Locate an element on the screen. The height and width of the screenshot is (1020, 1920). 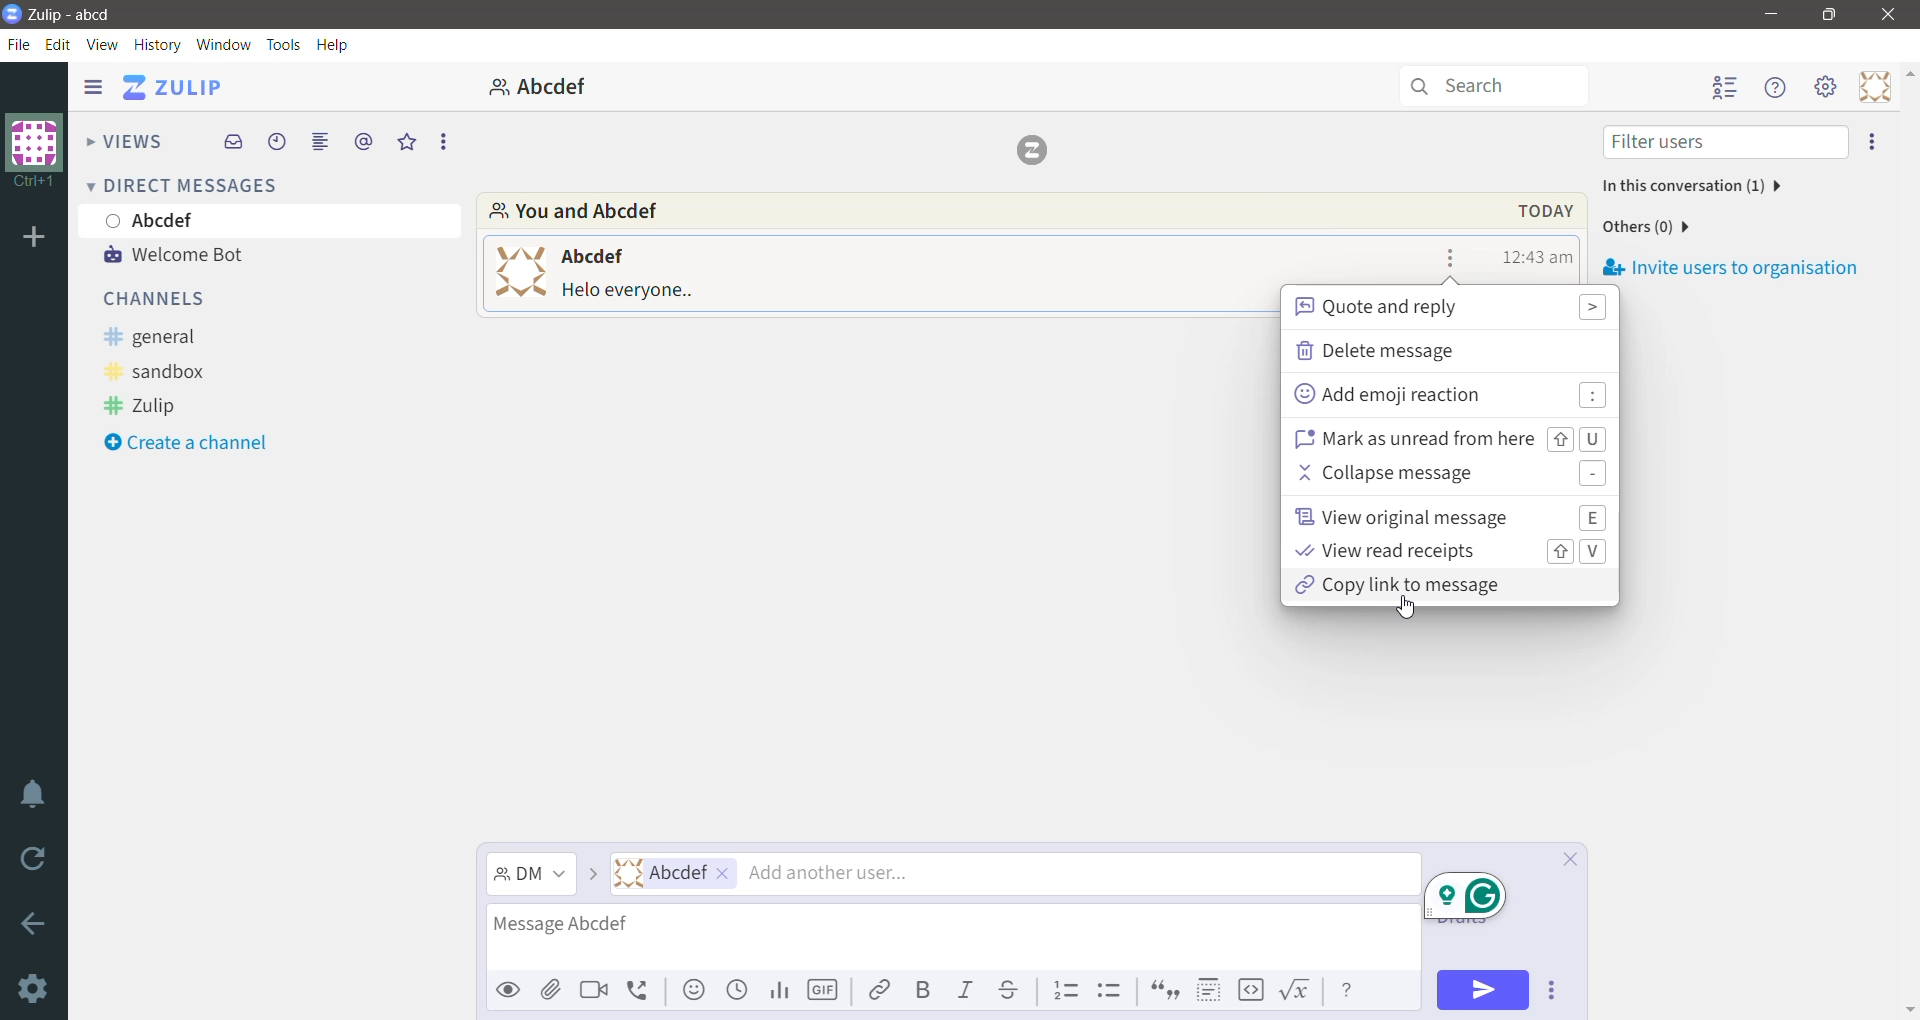
Mark as unread from here is located at coordinates (1450, 438).